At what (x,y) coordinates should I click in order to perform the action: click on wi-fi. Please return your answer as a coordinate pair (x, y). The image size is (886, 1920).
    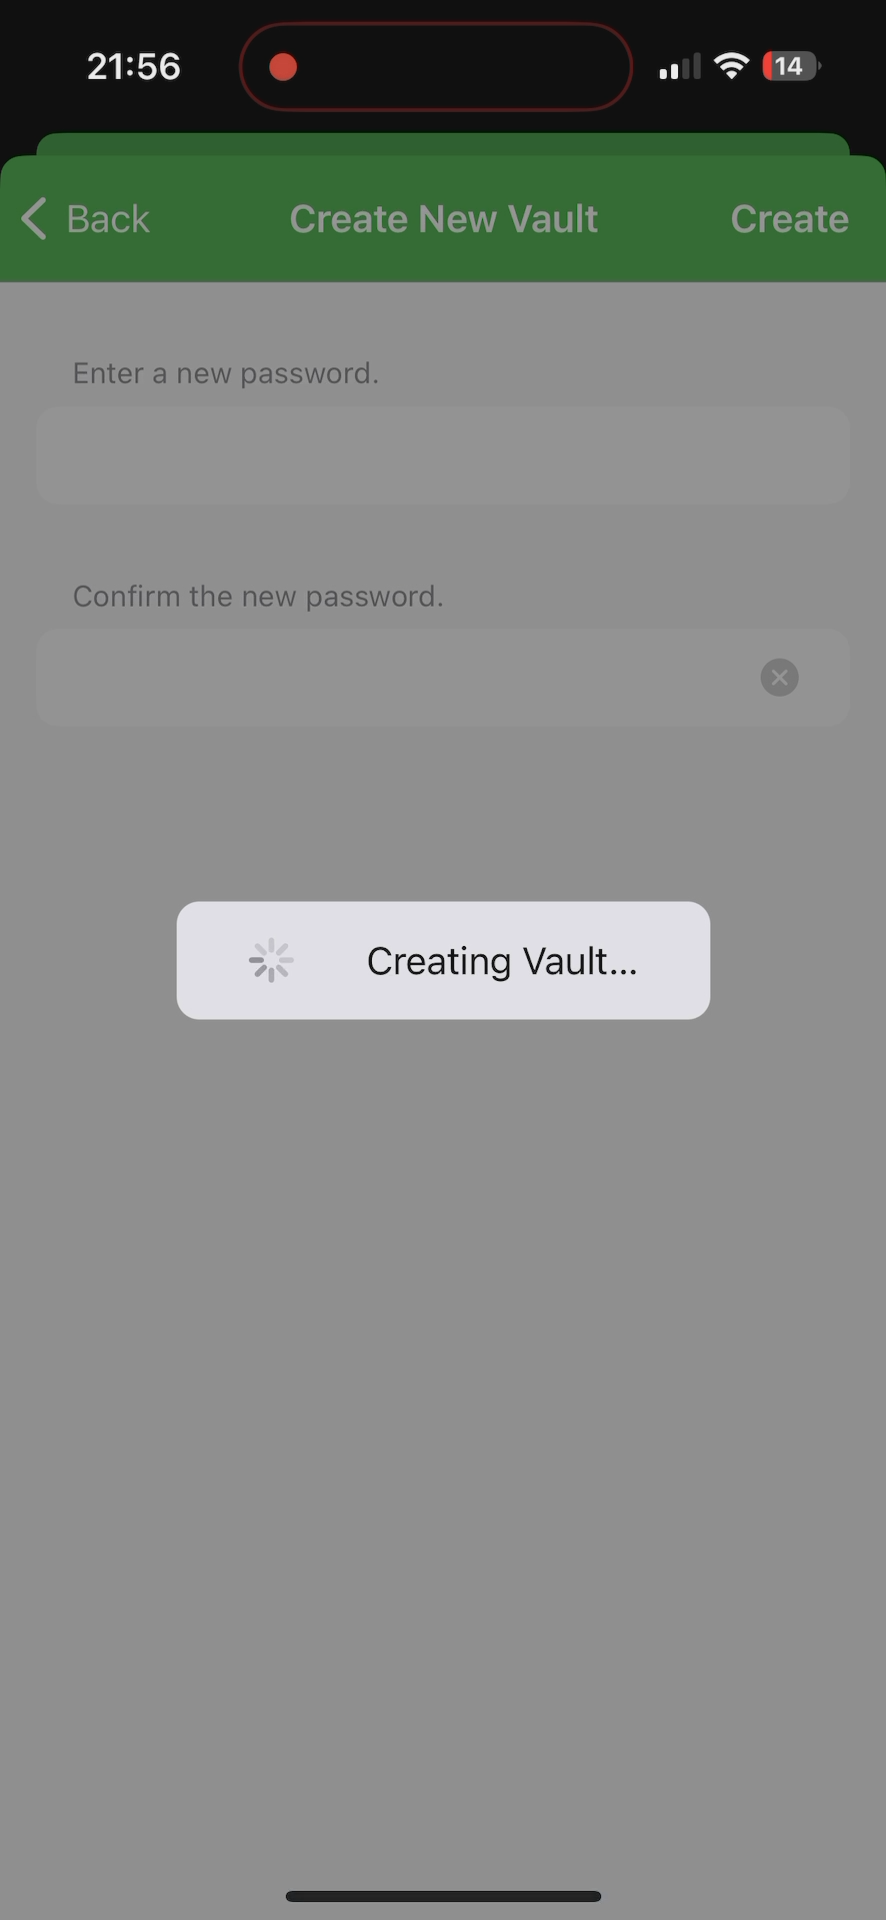
    Looking at the image, I should click on (733, 74).